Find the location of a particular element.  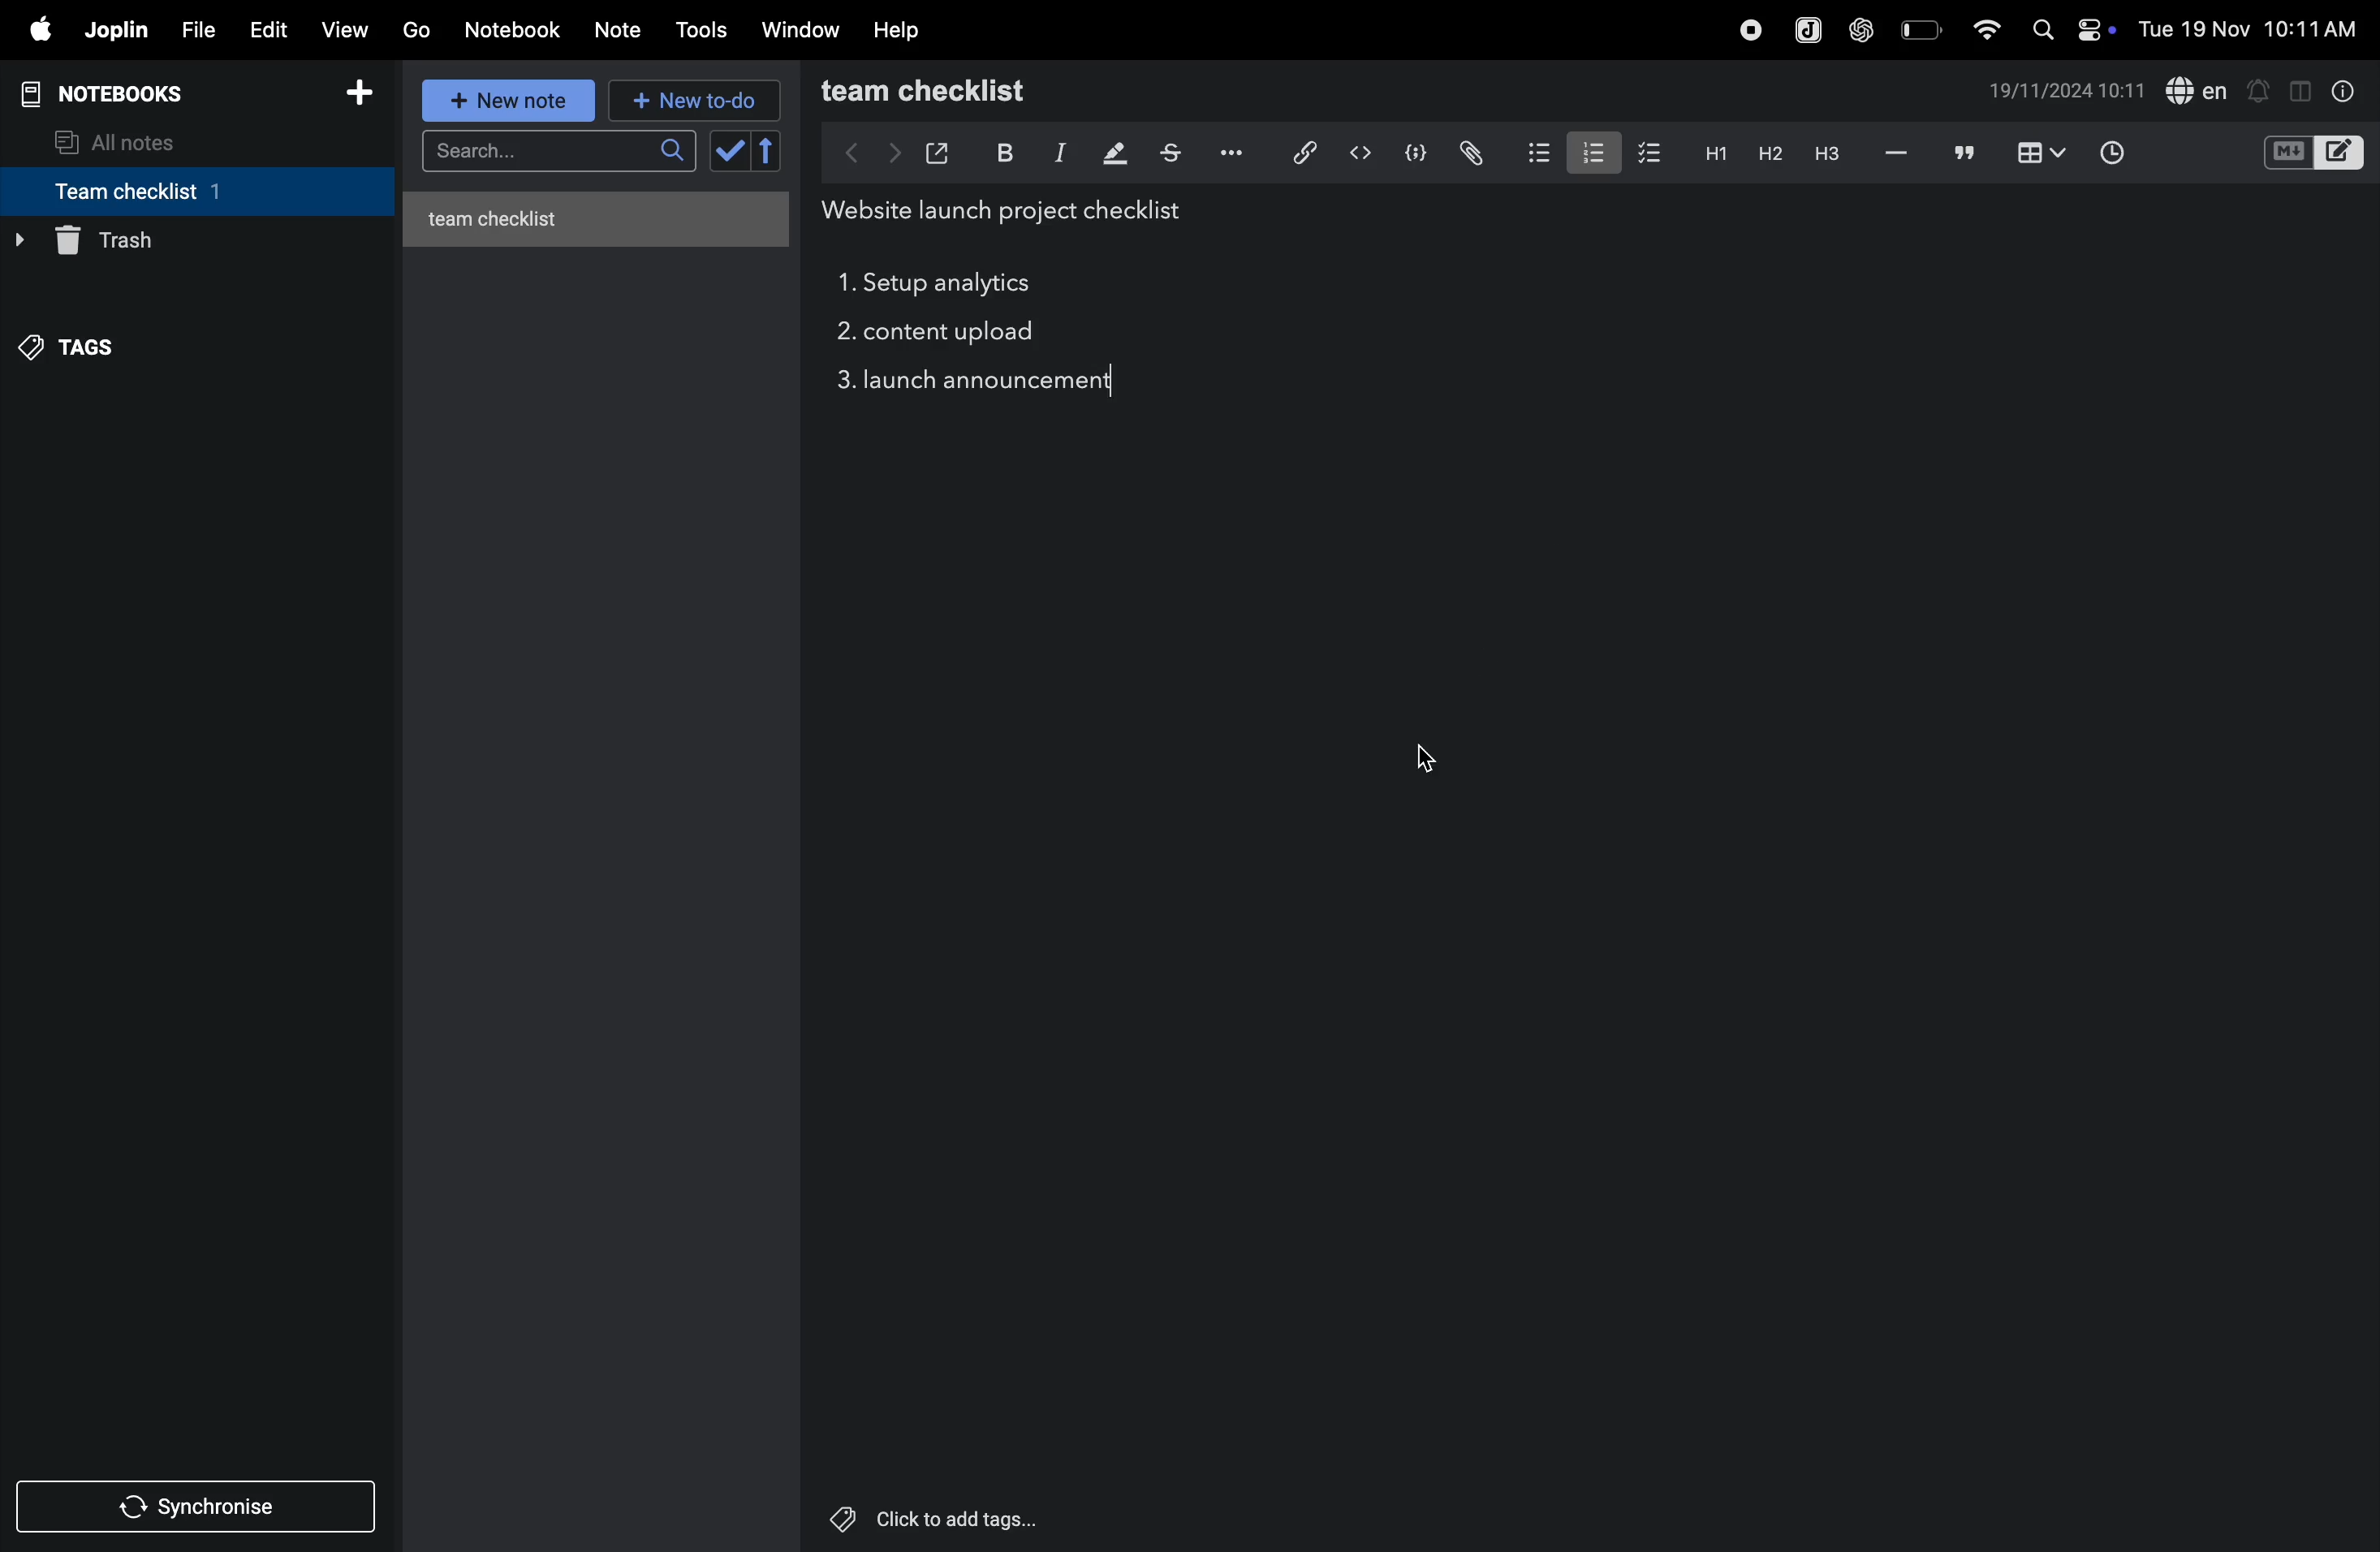

editor layout is located at coordinates (2342, 151).